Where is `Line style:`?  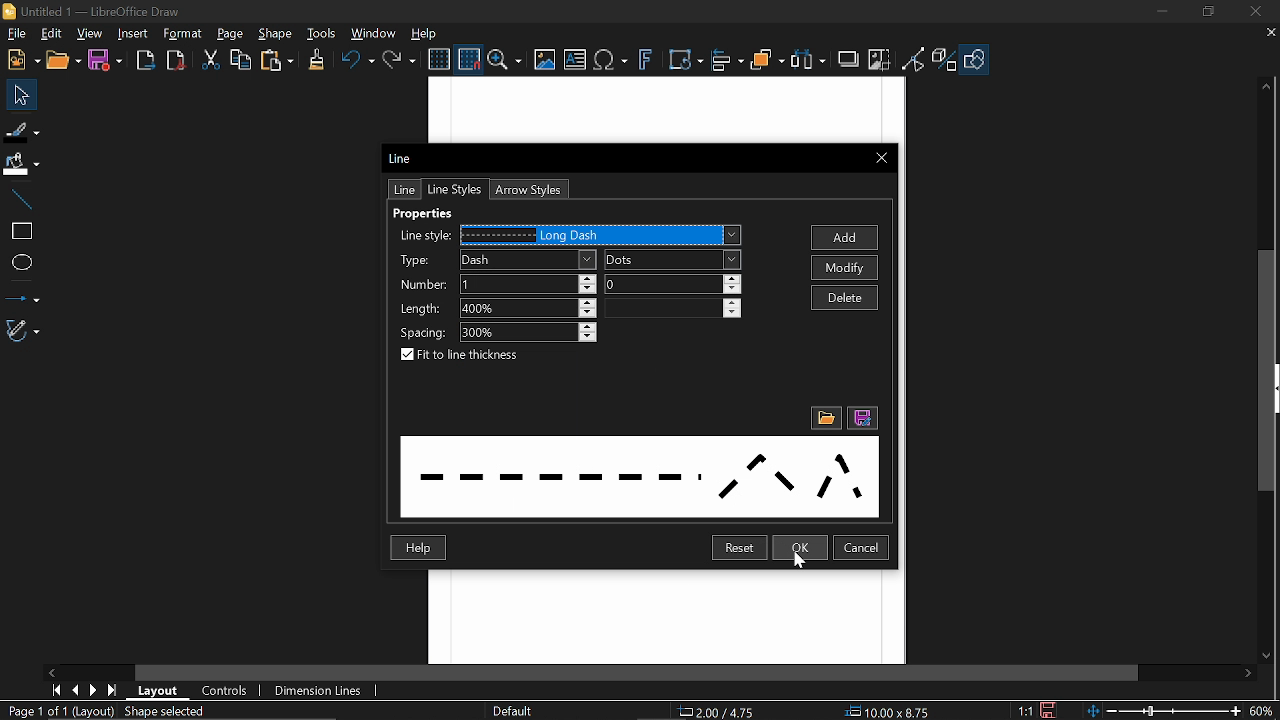 Line style: is located at coordinates (424, 236).